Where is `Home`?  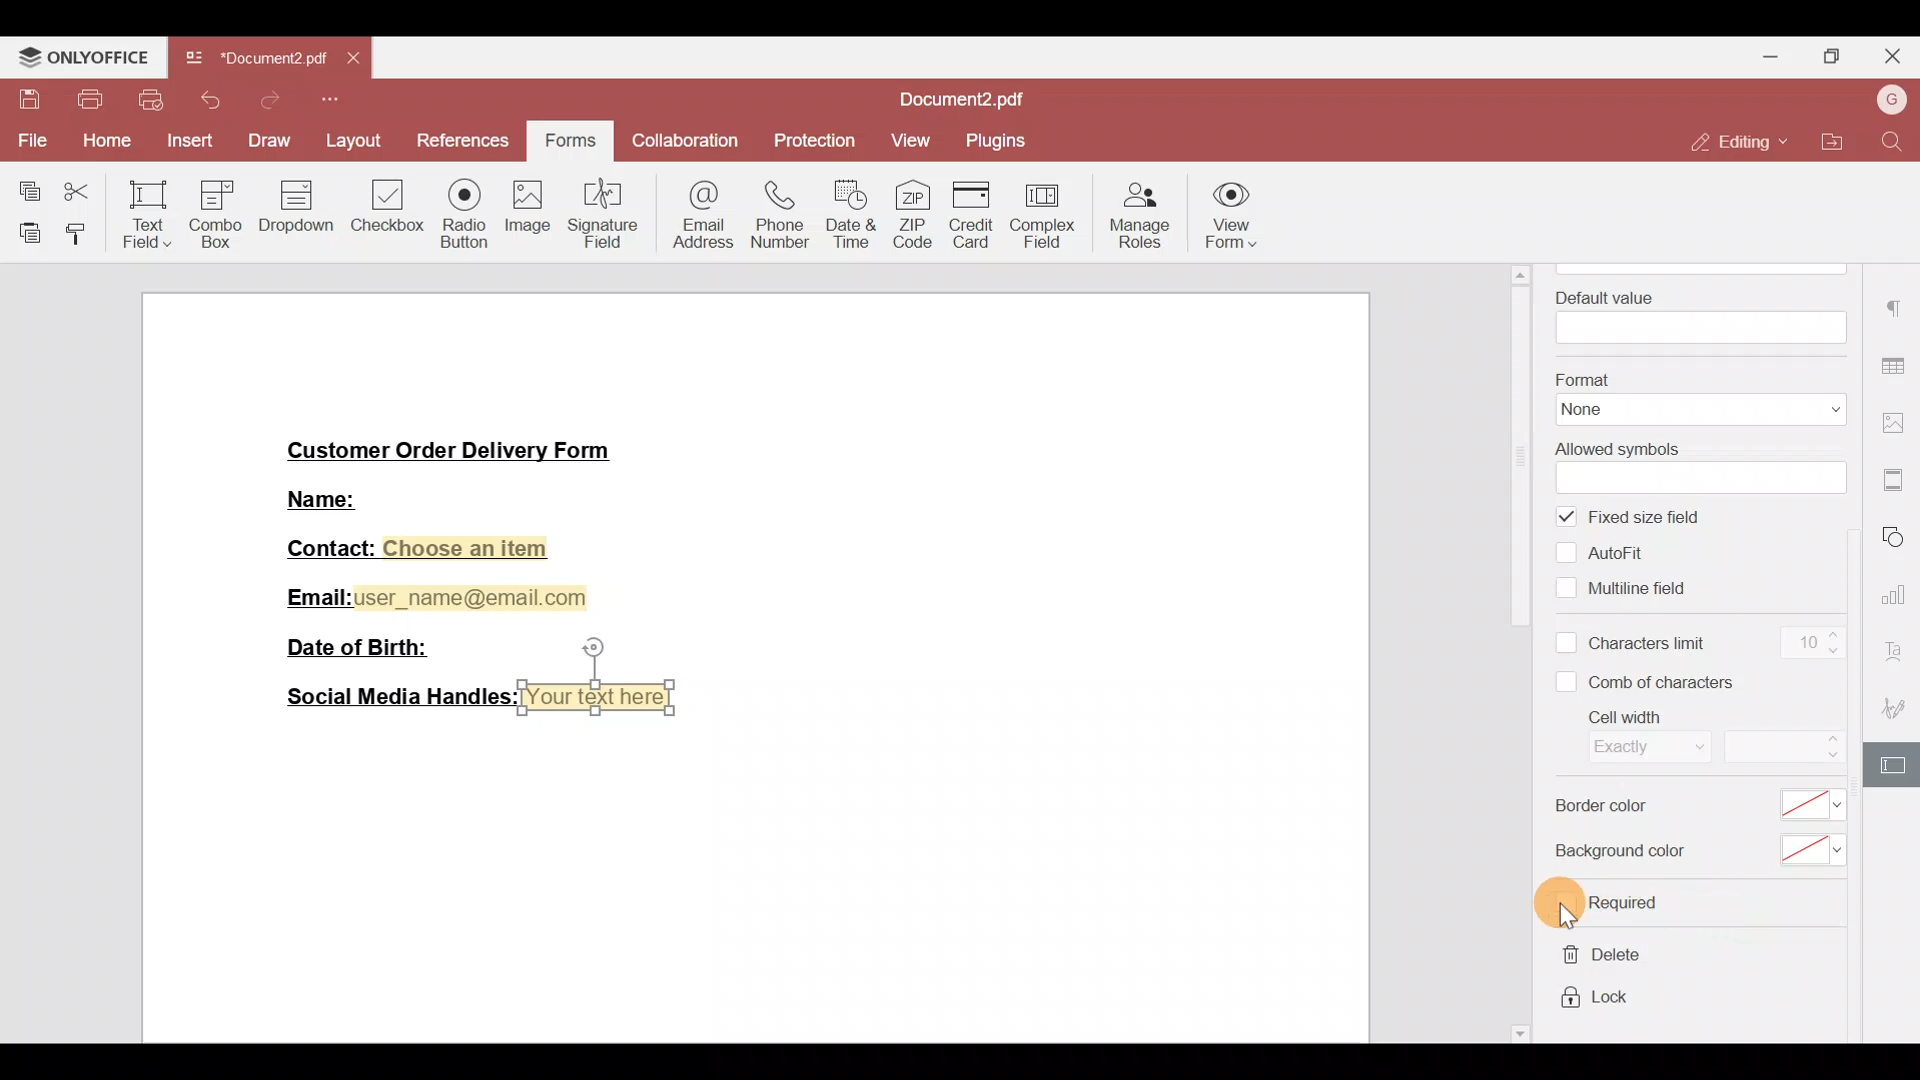 Home is located at coordinates (104, 142).